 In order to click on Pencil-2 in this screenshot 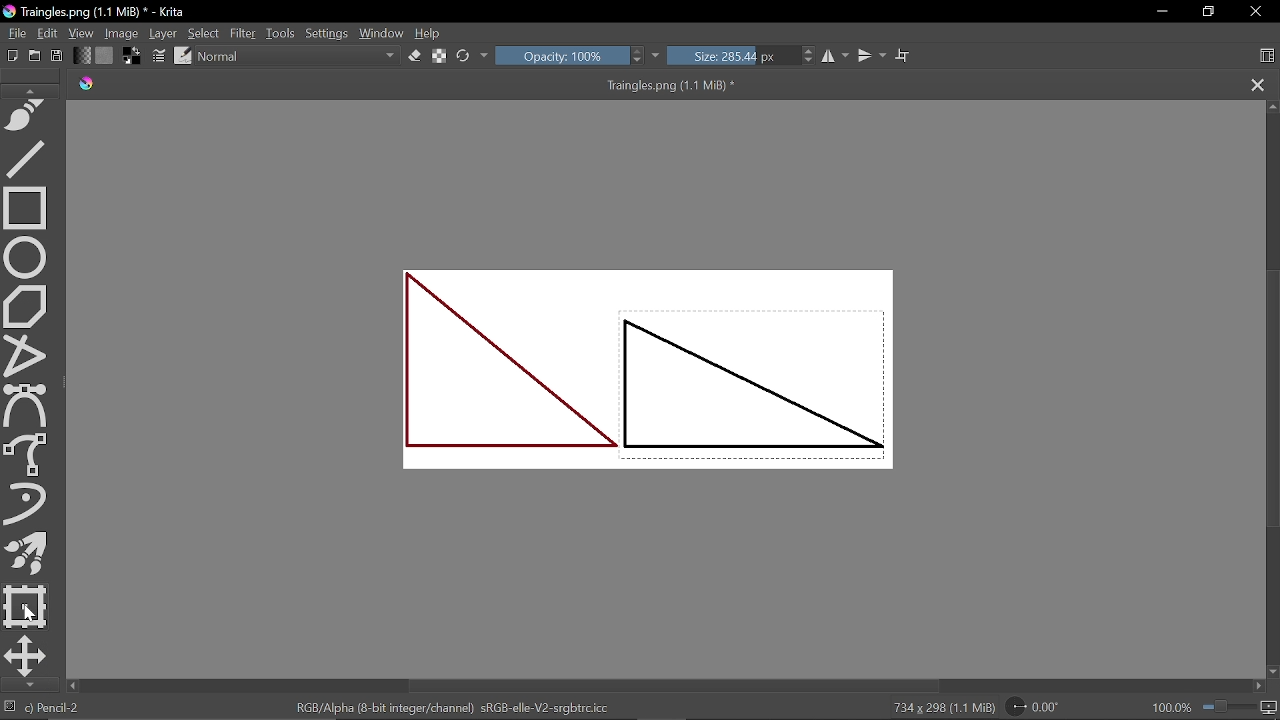, I will do `click(54, 707)`.